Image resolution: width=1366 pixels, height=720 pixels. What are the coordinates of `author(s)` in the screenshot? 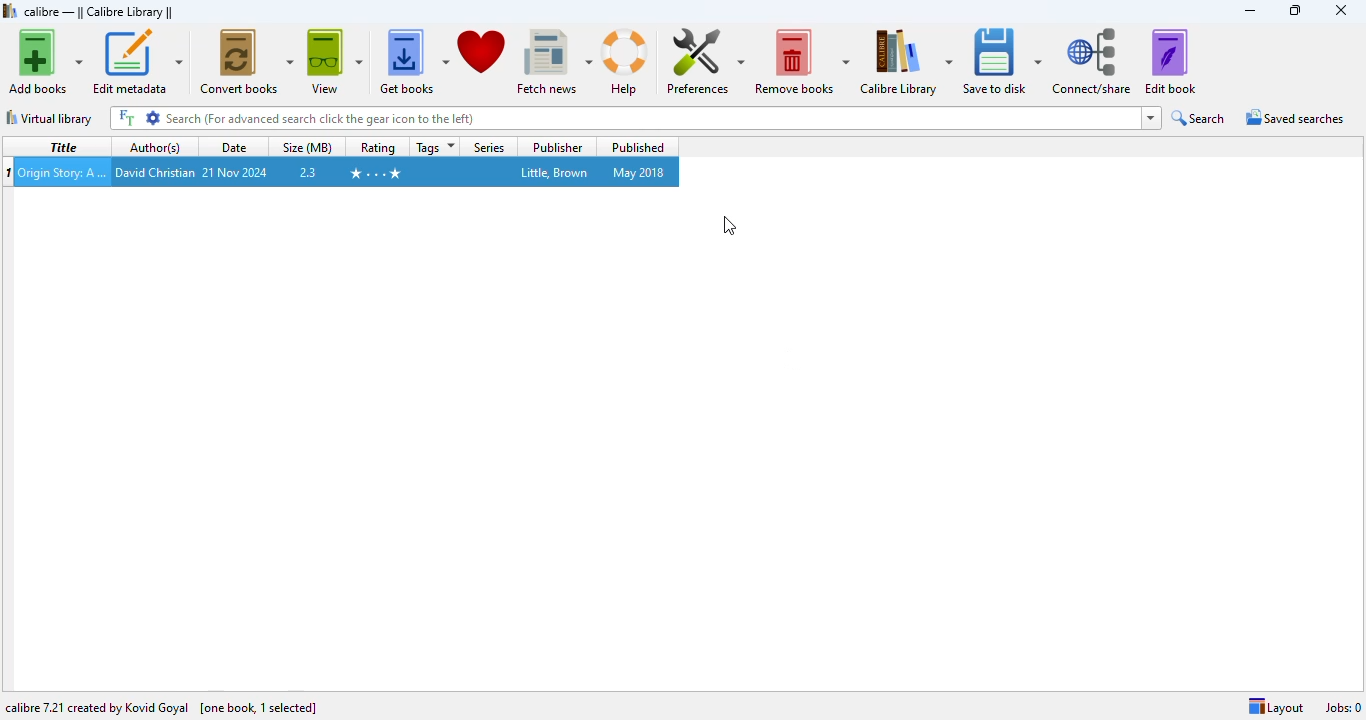 It's located at (155, 146).